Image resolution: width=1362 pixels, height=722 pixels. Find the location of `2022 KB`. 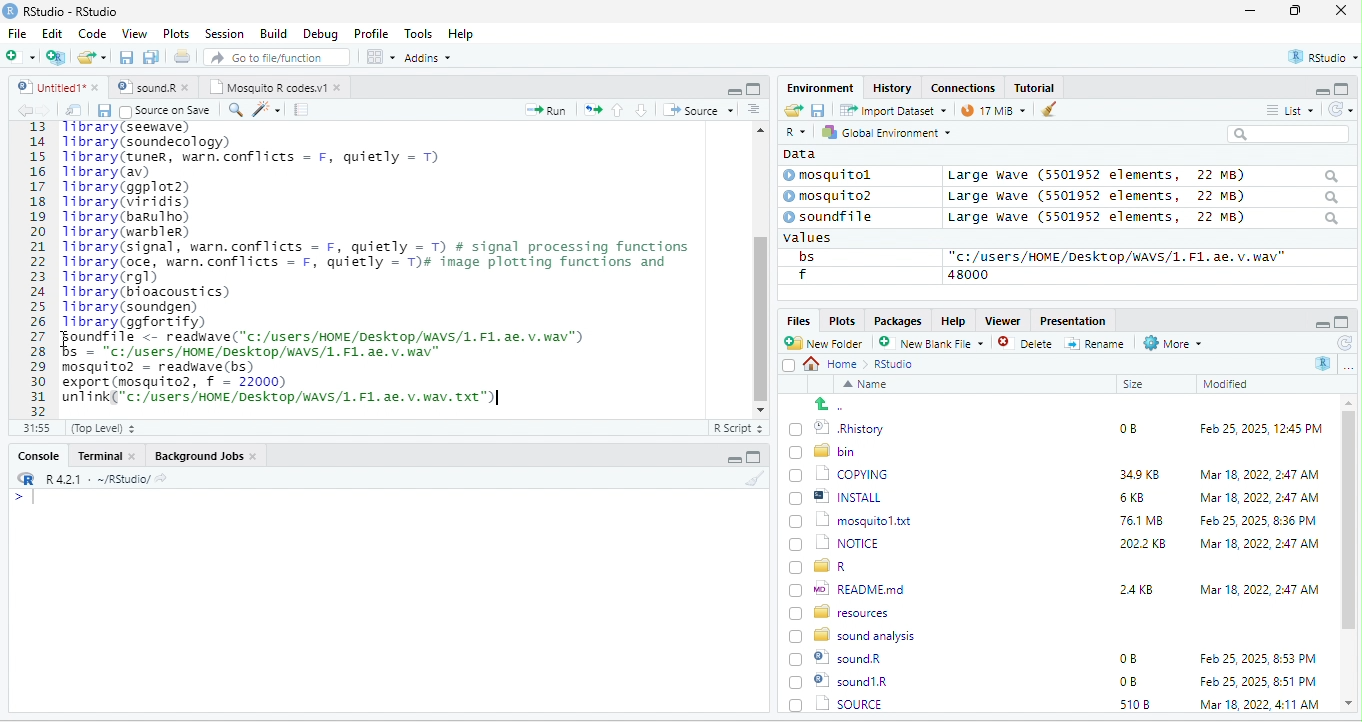

2022 KB is located at coordinates (1144, 545).